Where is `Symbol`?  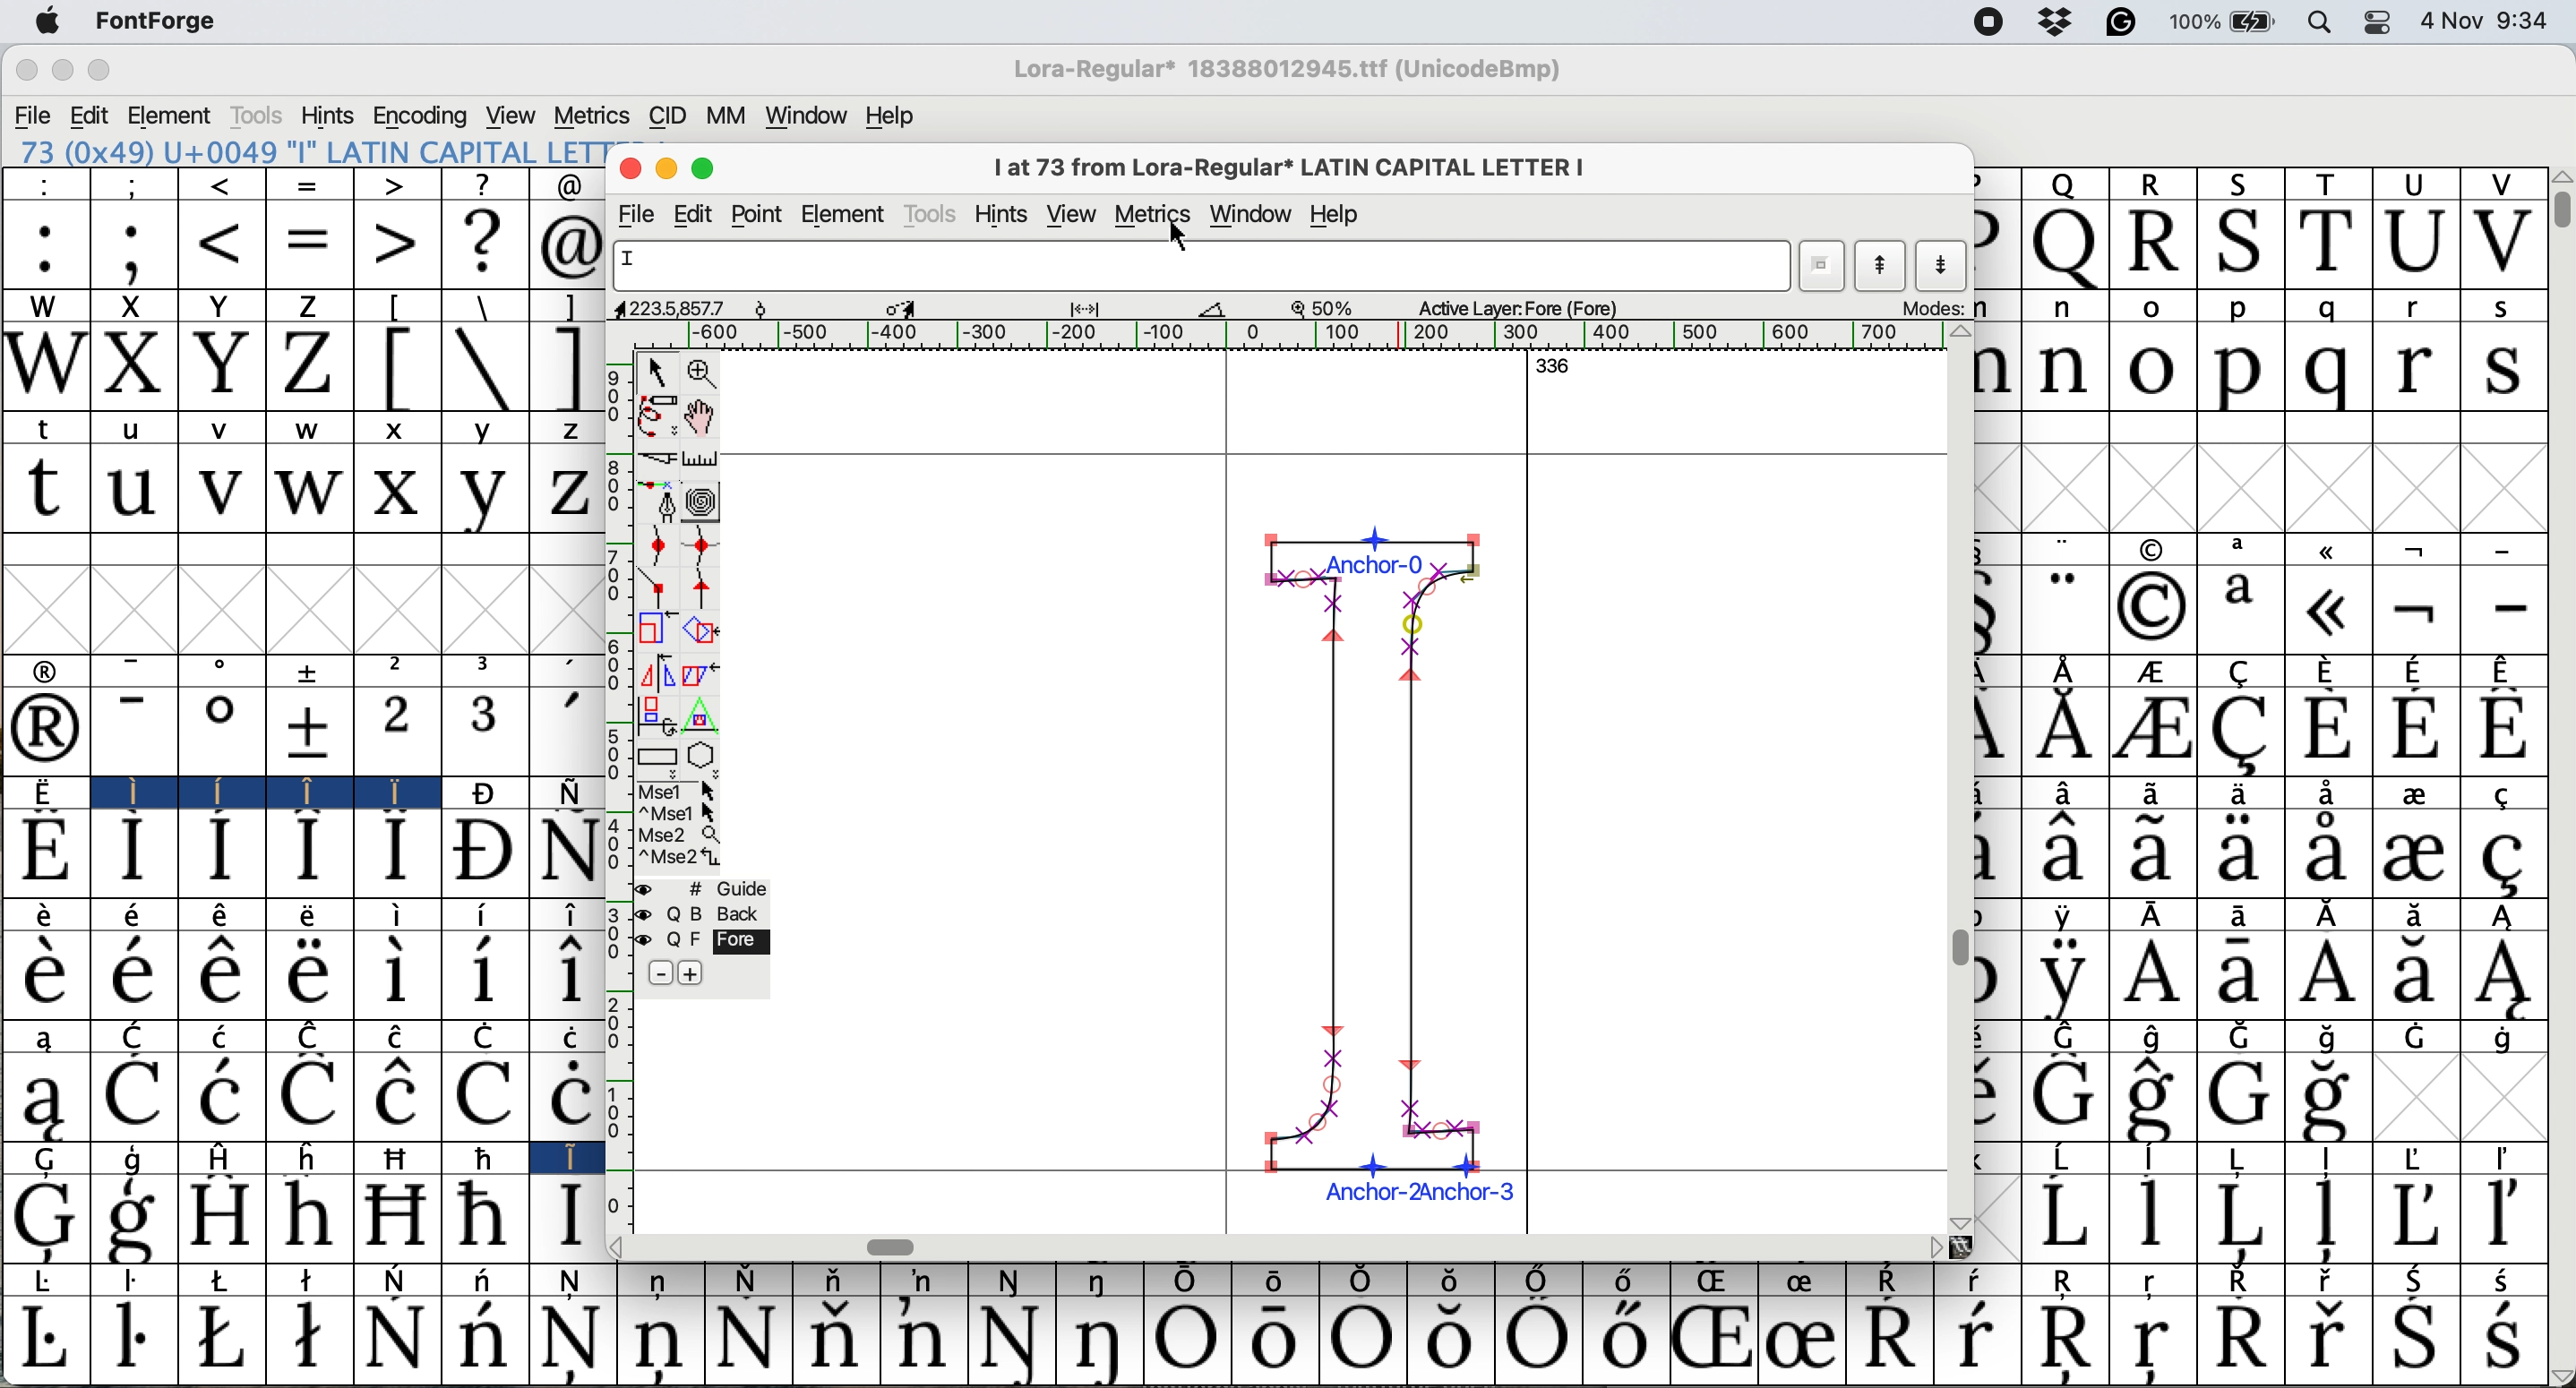 Symbol is located at coordinates (2246, 1037).